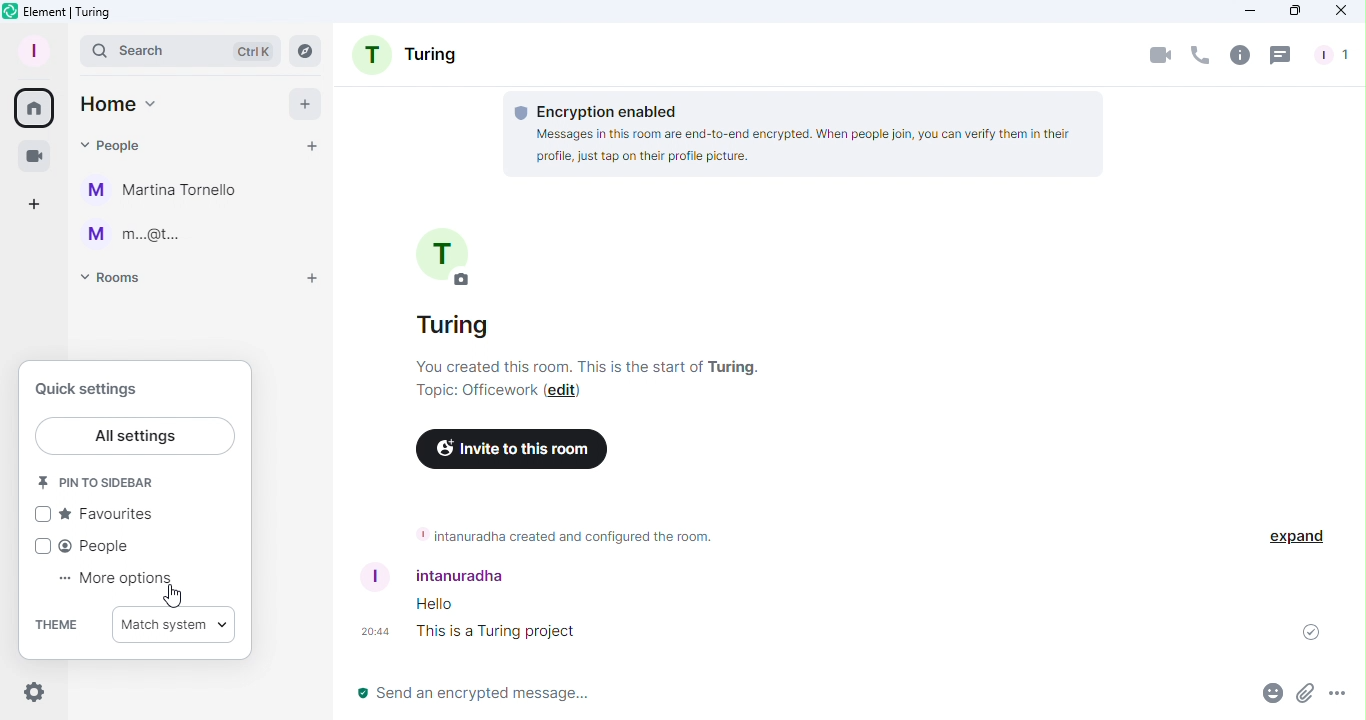  I want to click on People, so click(1335, 56).